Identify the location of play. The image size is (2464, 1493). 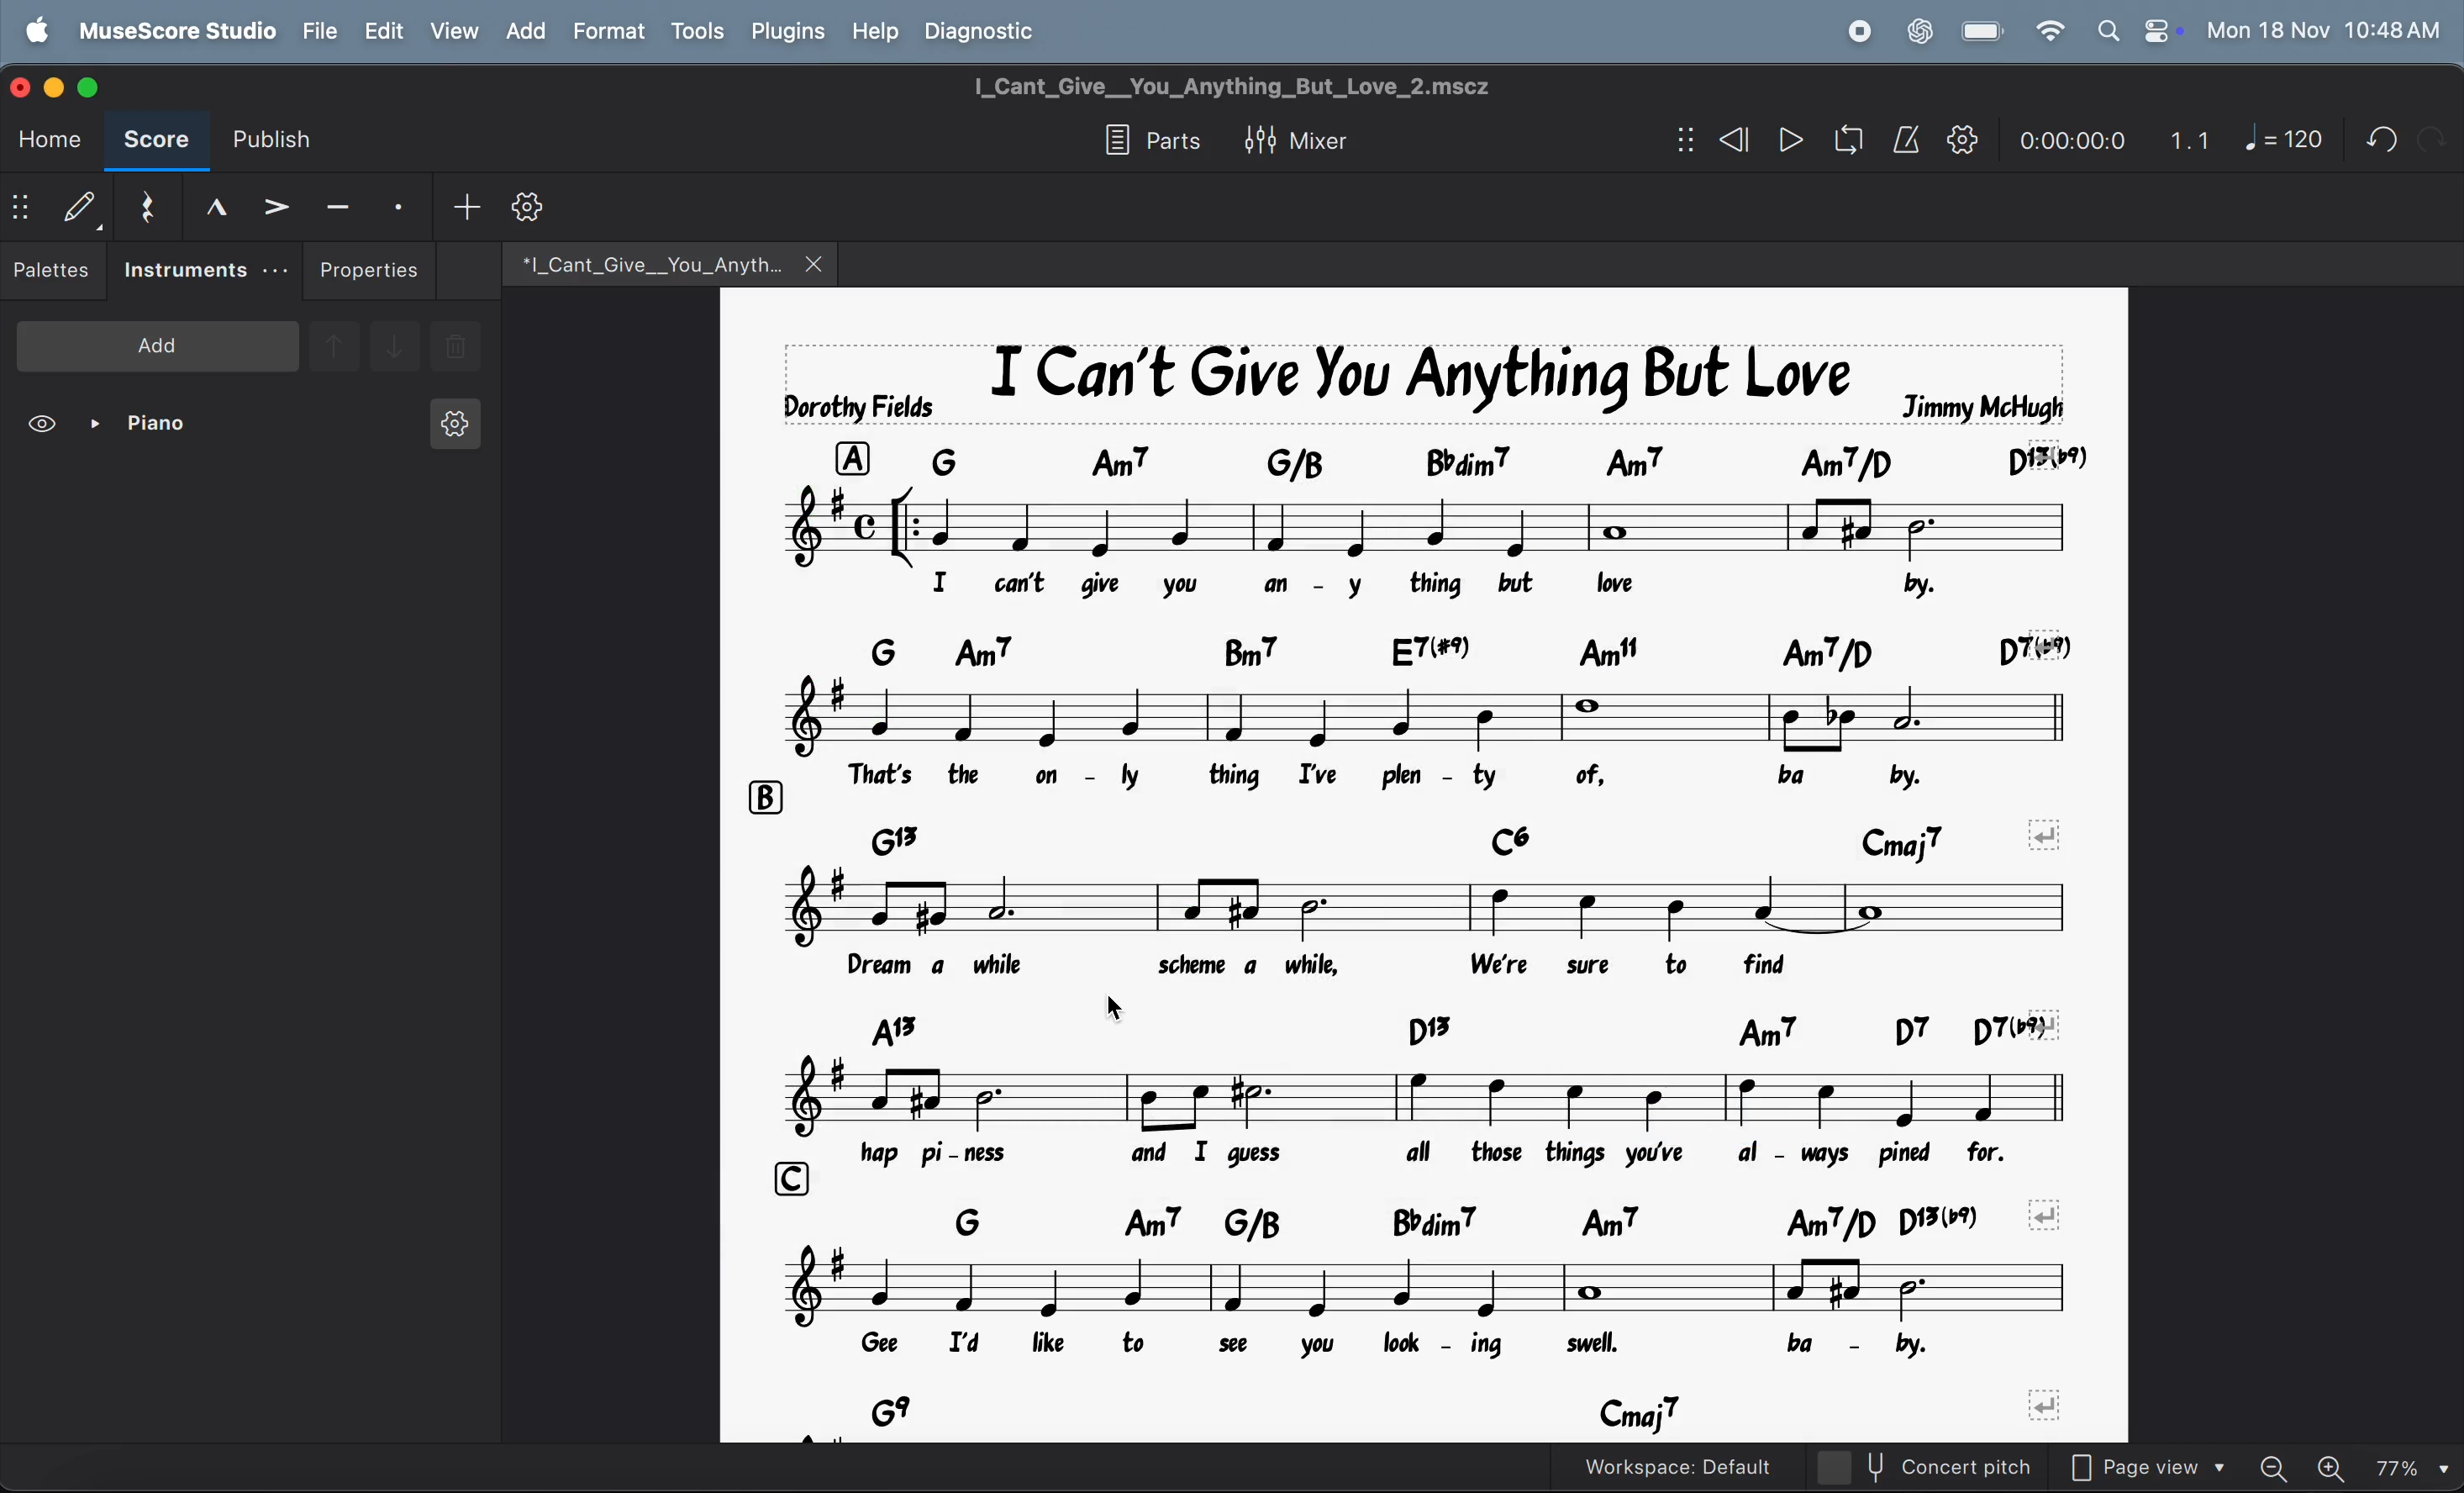
(1790, 142).